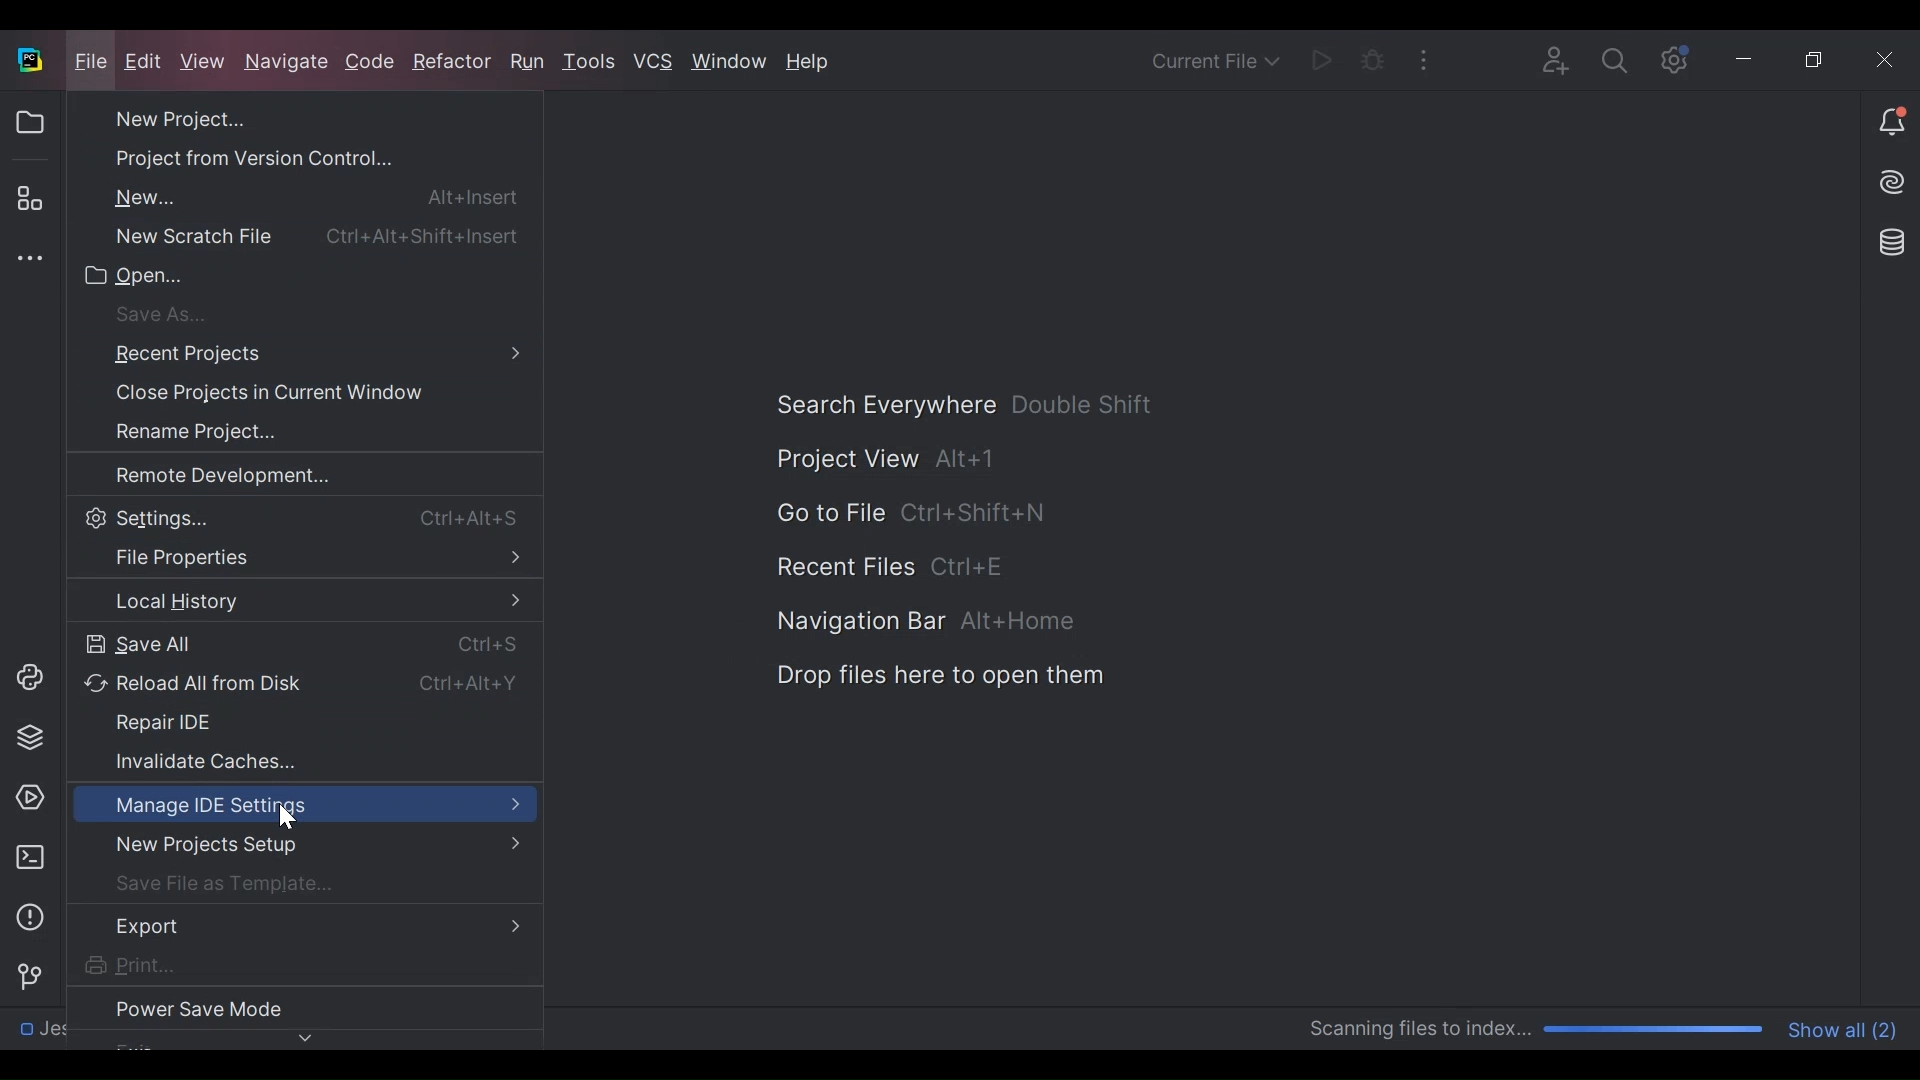 Image resolution: width=1920 pixels, height=1080 pixels. Describe the element at coordinates (295, 645) in the screenshot. I see `Save All` at that location.